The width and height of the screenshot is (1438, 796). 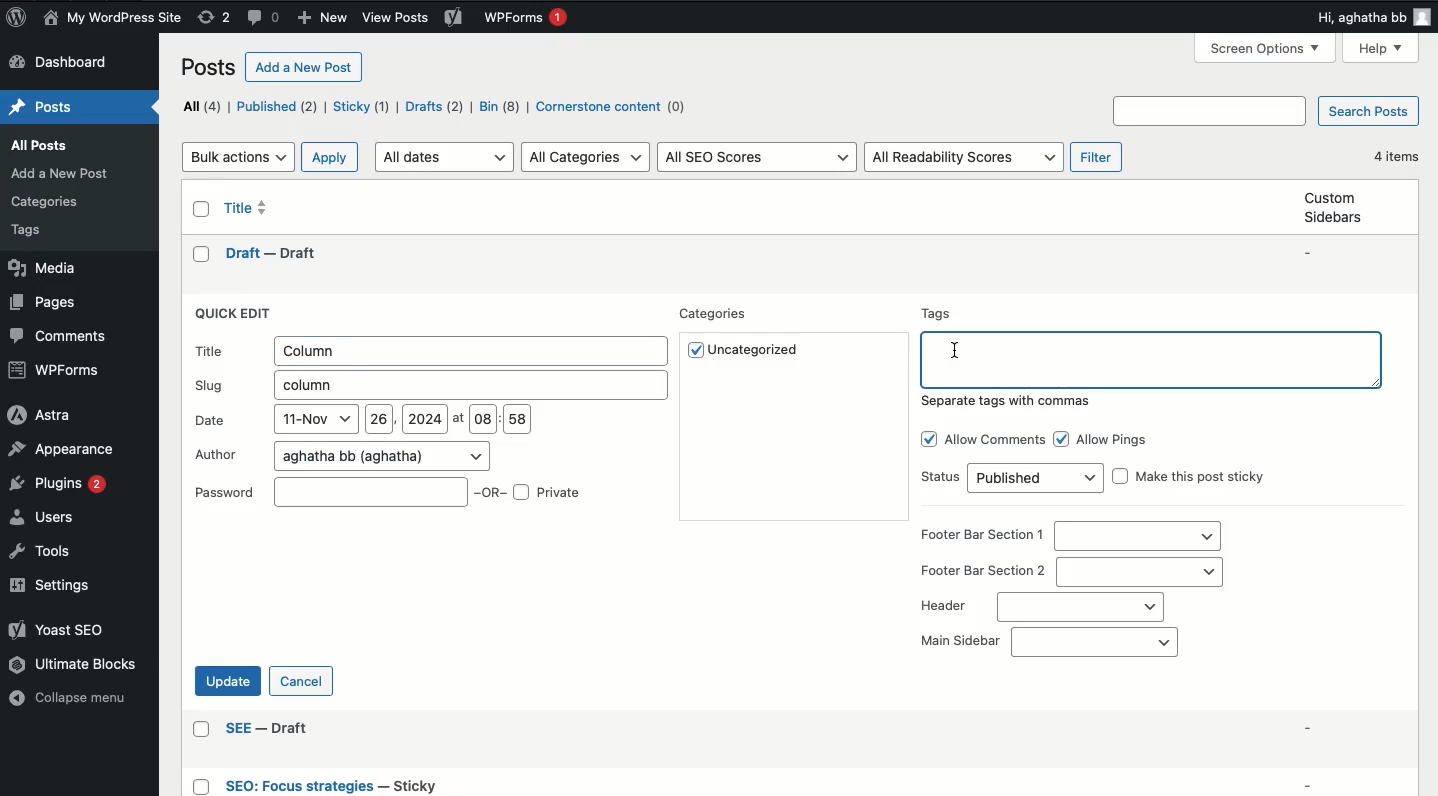 What do you see at coordinates (56, 337) in the screenshot?
I see `Comments` at bounding box center [56, 337].